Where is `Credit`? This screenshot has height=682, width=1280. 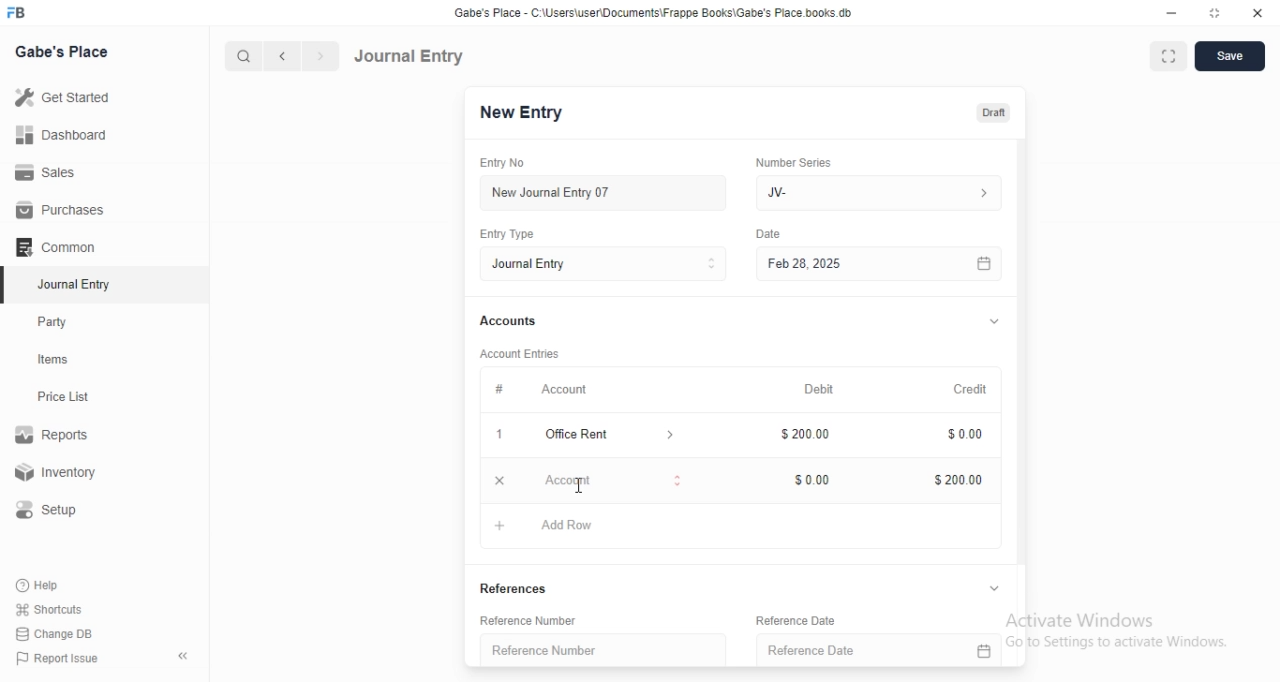
Credit is located at coordinates (969, 387).